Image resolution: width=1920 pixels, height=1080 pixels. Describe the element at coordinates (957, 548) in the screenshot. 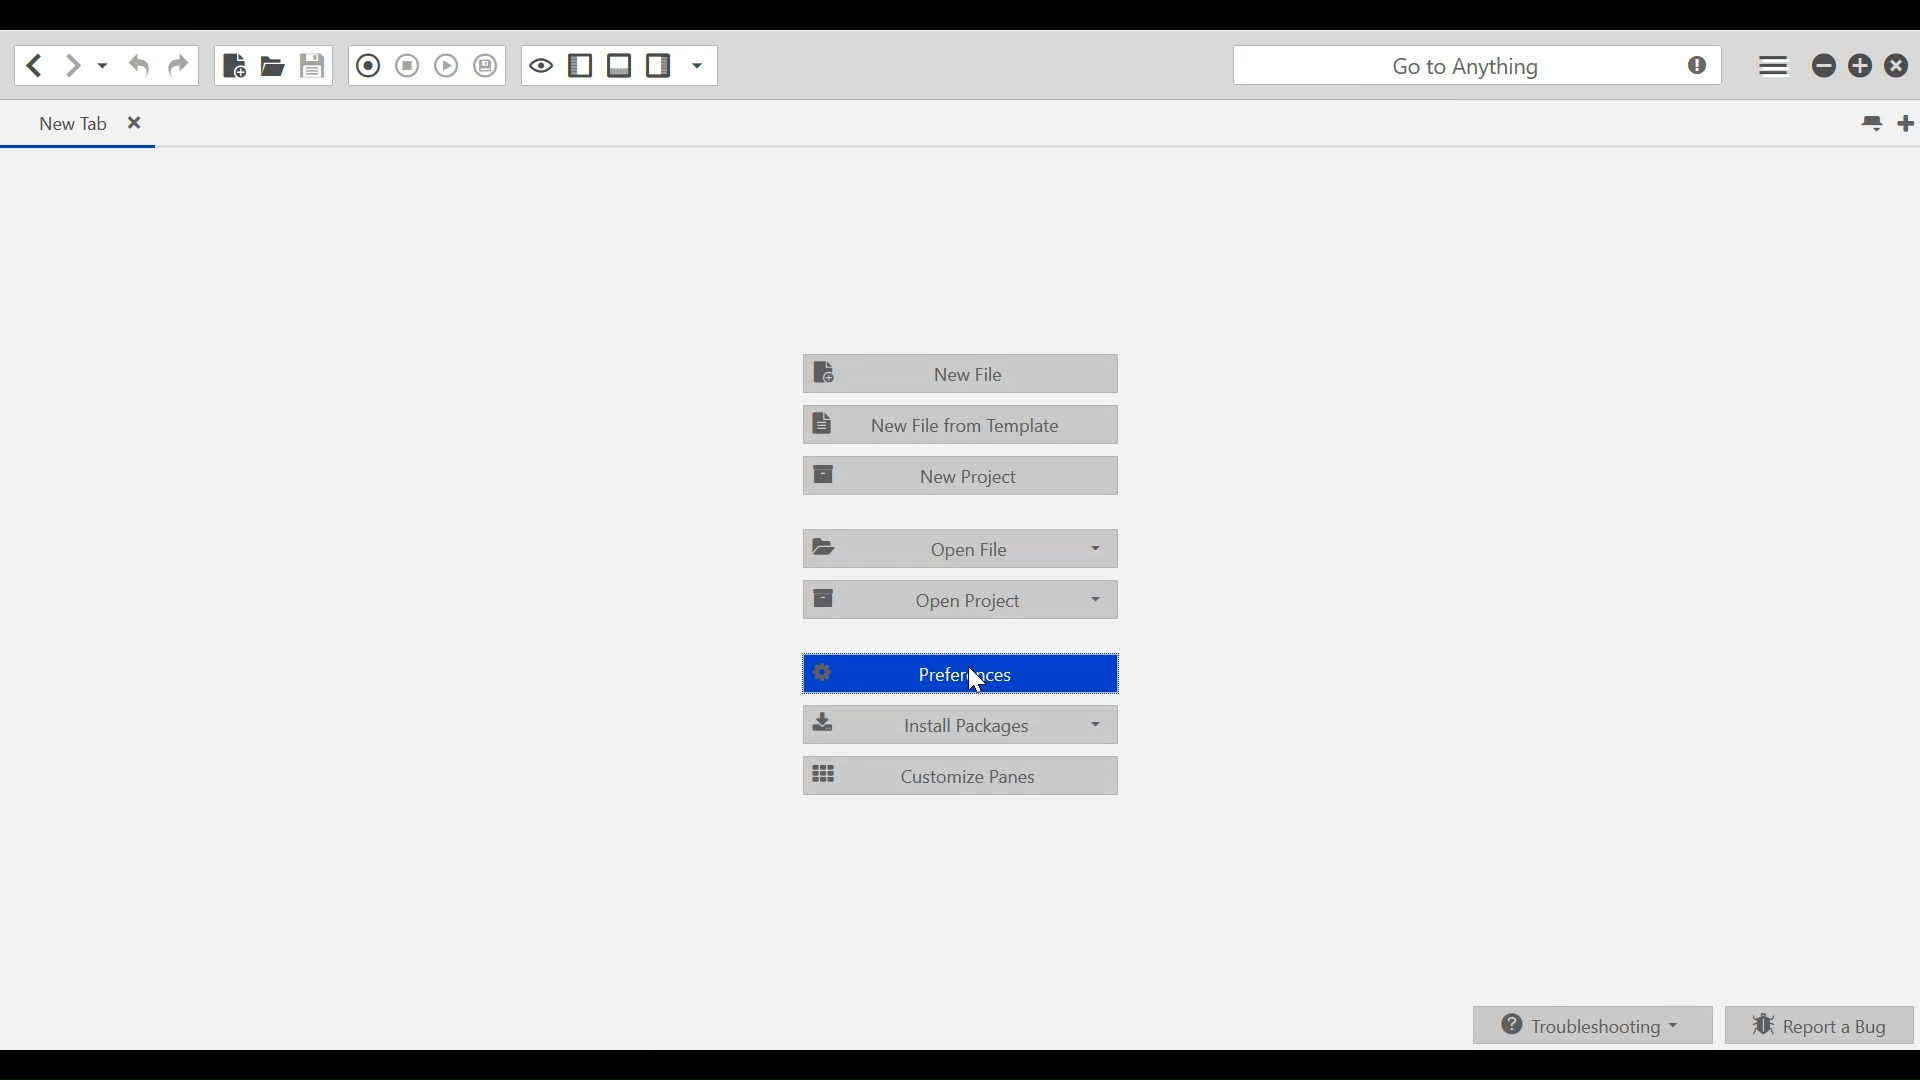

I see `Open File` at that location.